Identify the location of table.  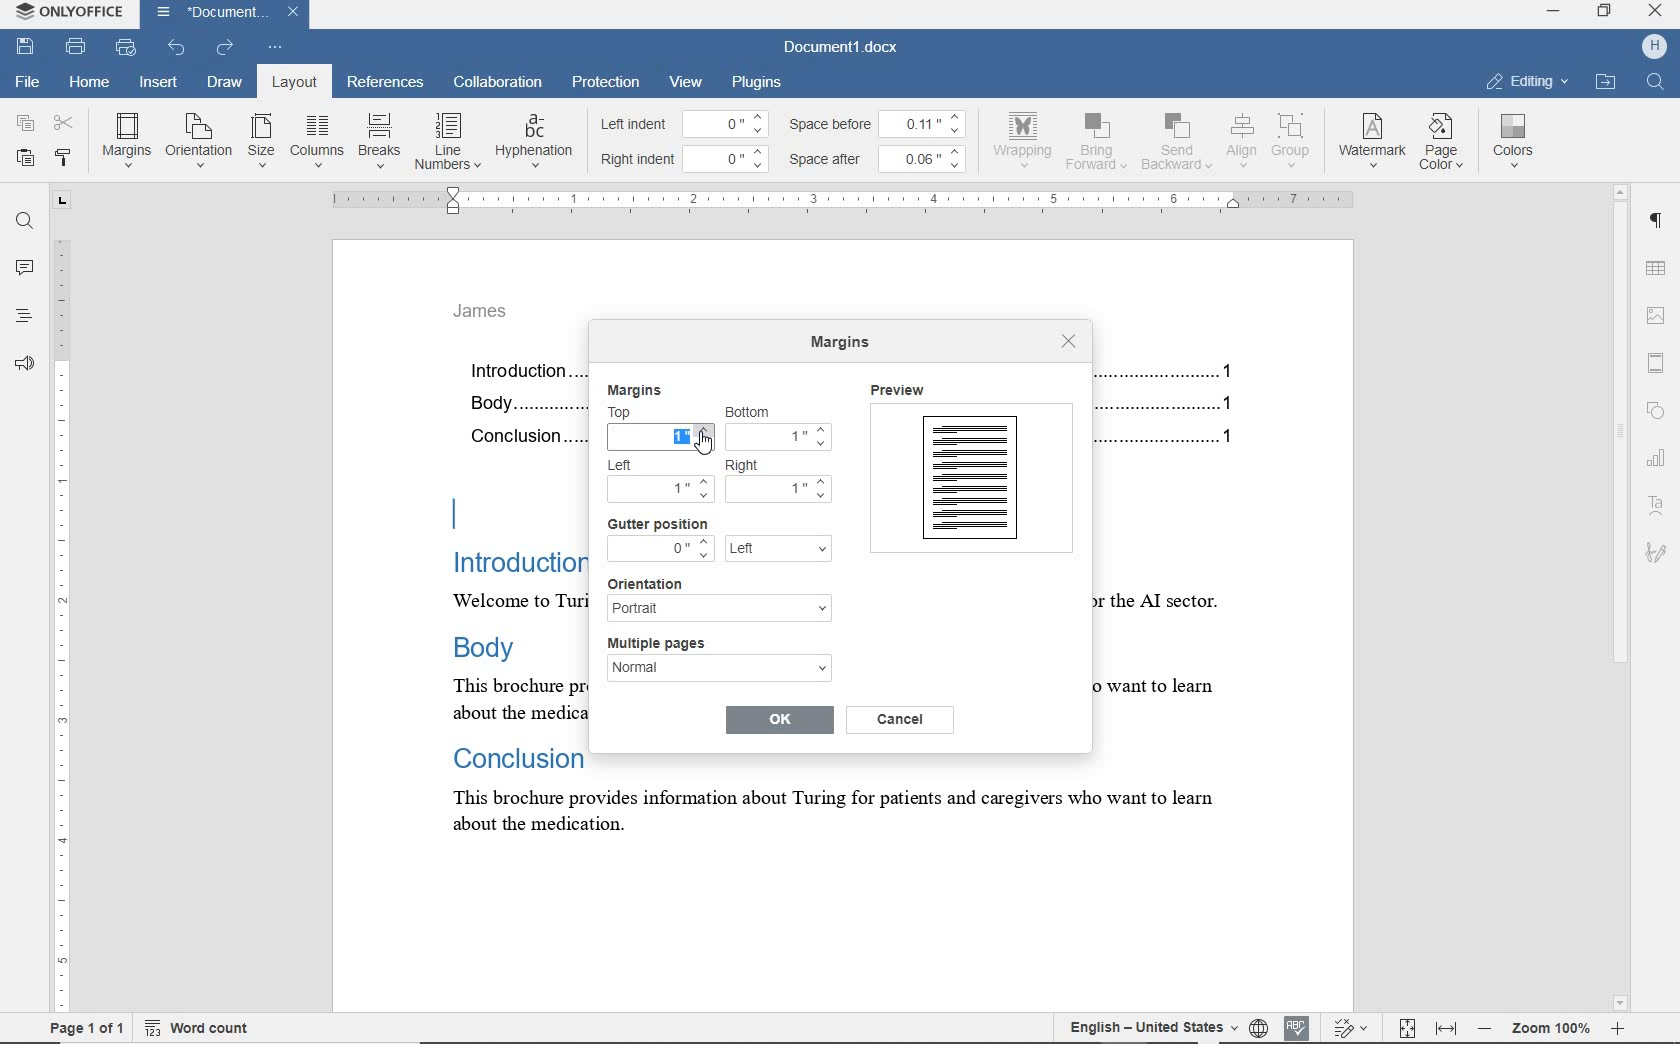
(1660, 269).